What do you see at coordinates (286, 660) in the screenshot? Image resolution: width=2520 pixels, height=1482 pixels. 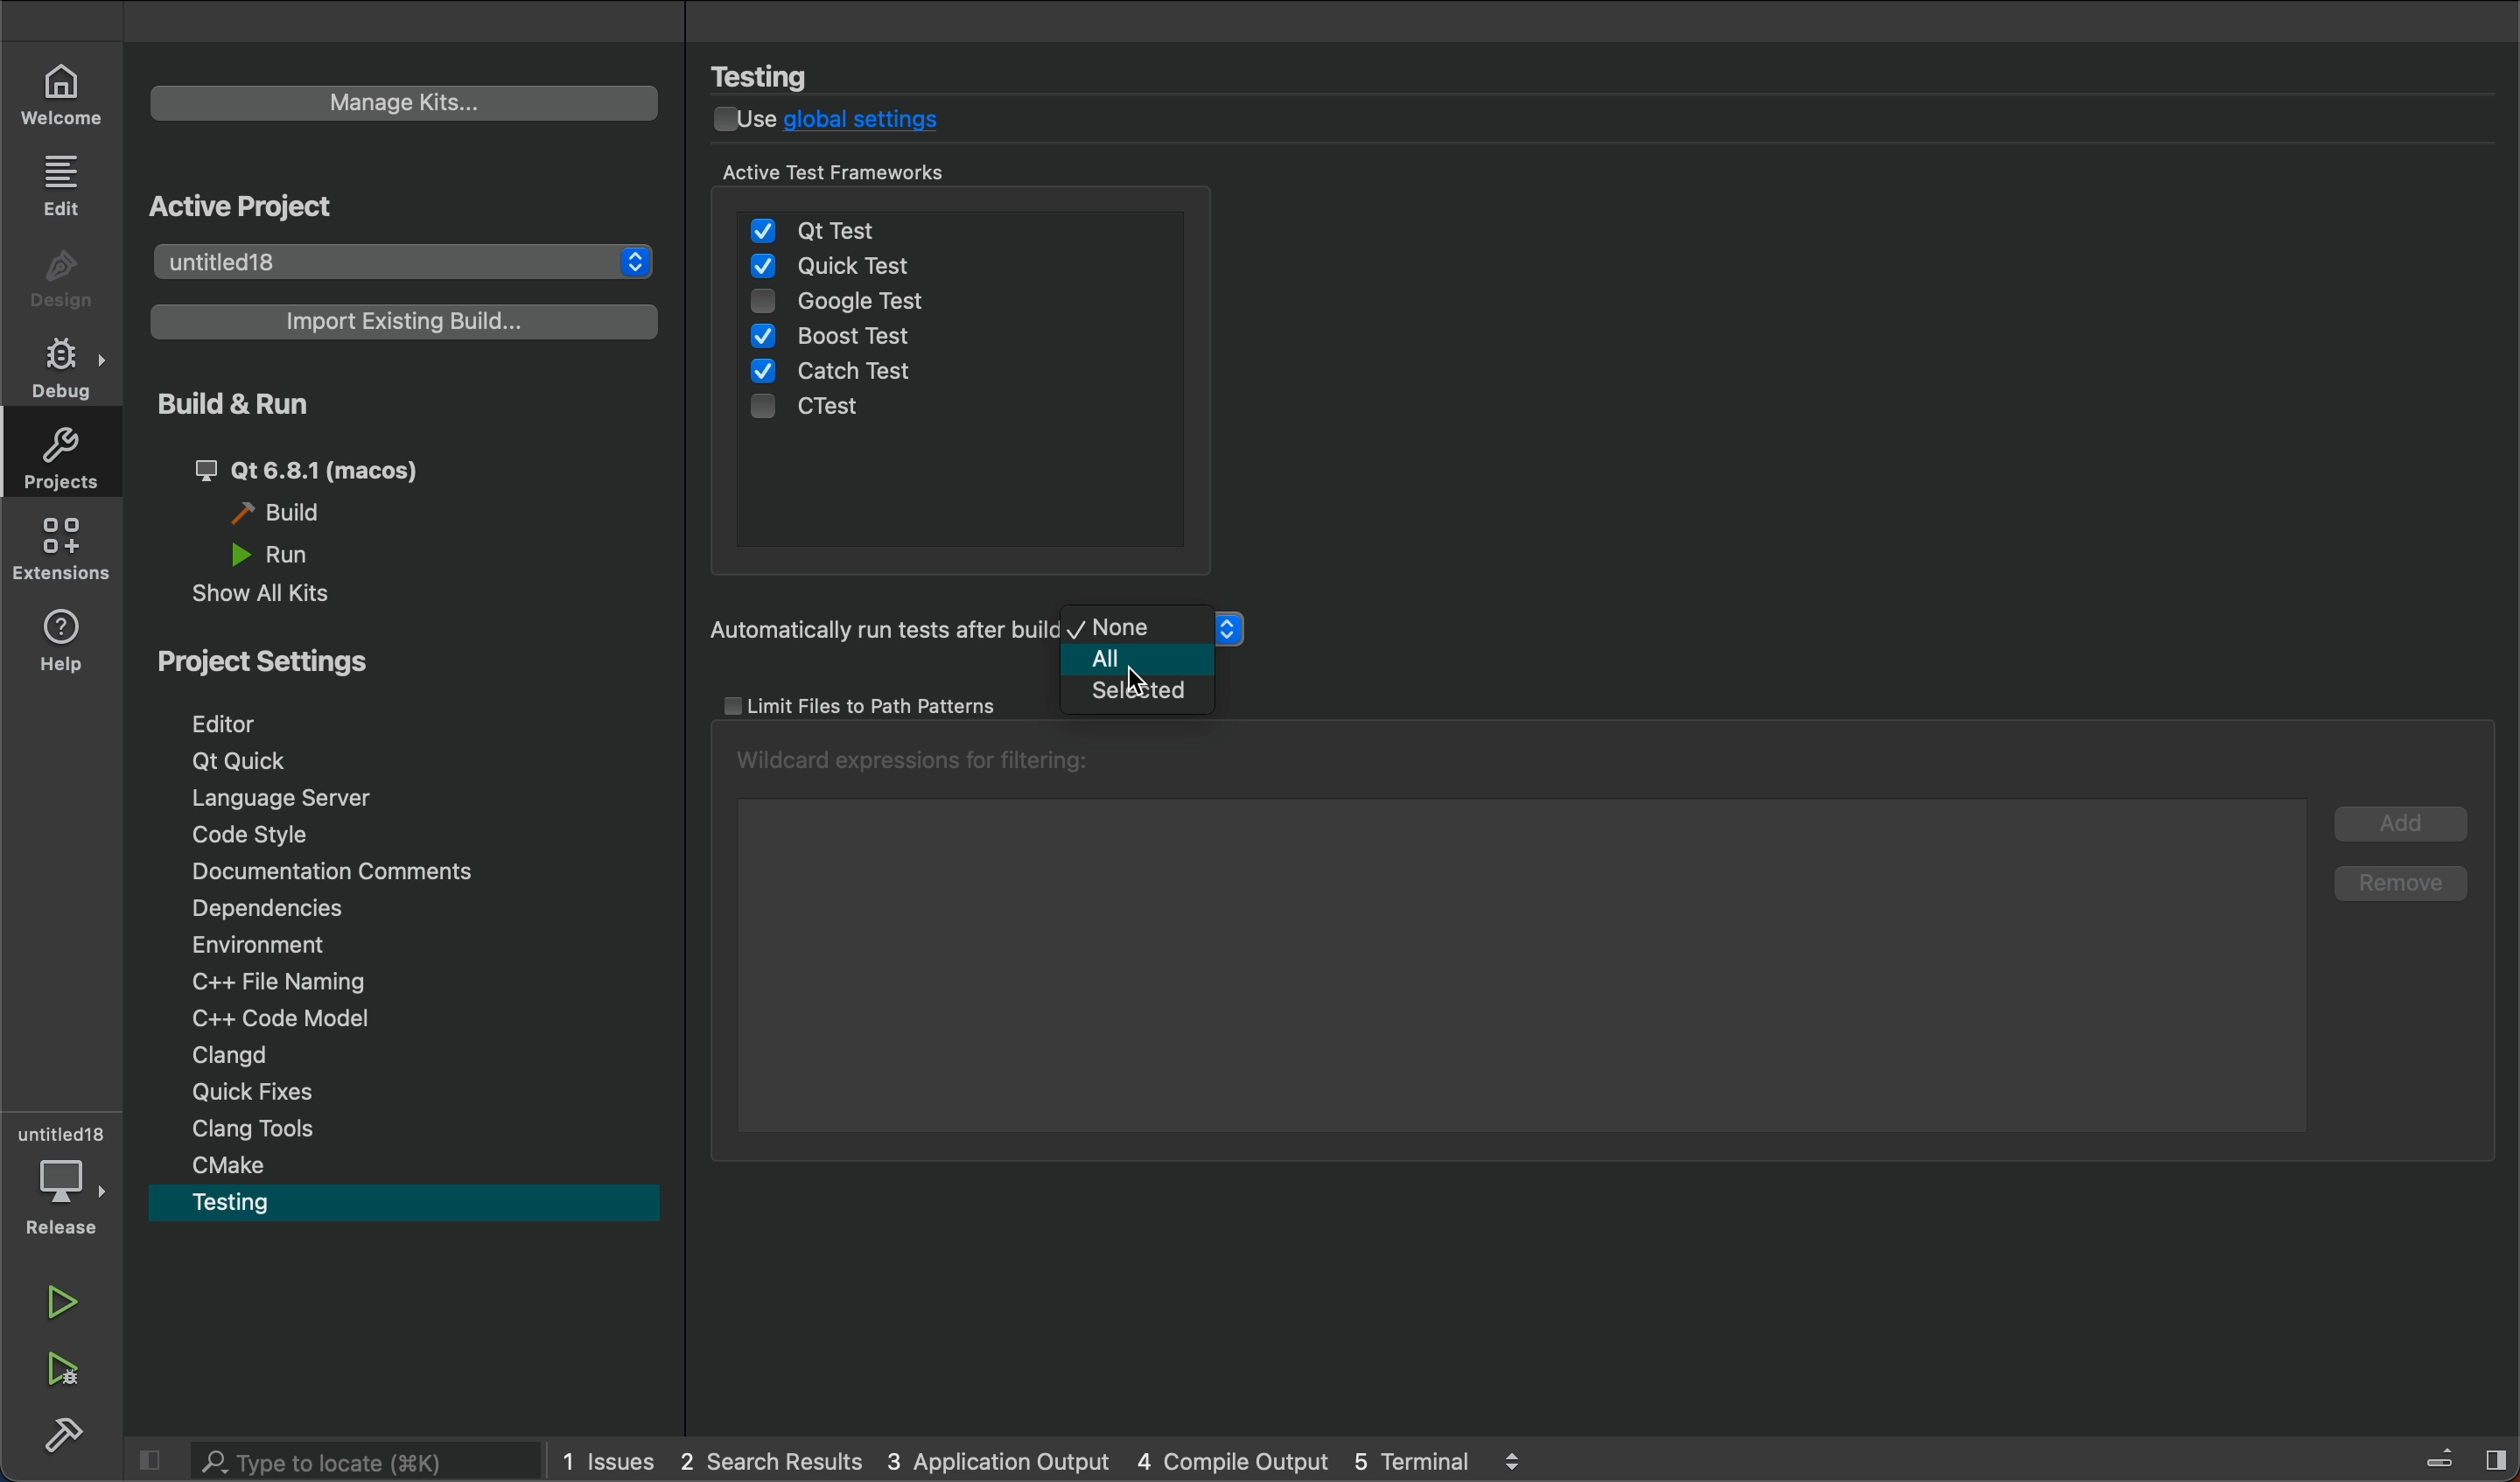 I see `project settings` at bounding box center [286, 660].